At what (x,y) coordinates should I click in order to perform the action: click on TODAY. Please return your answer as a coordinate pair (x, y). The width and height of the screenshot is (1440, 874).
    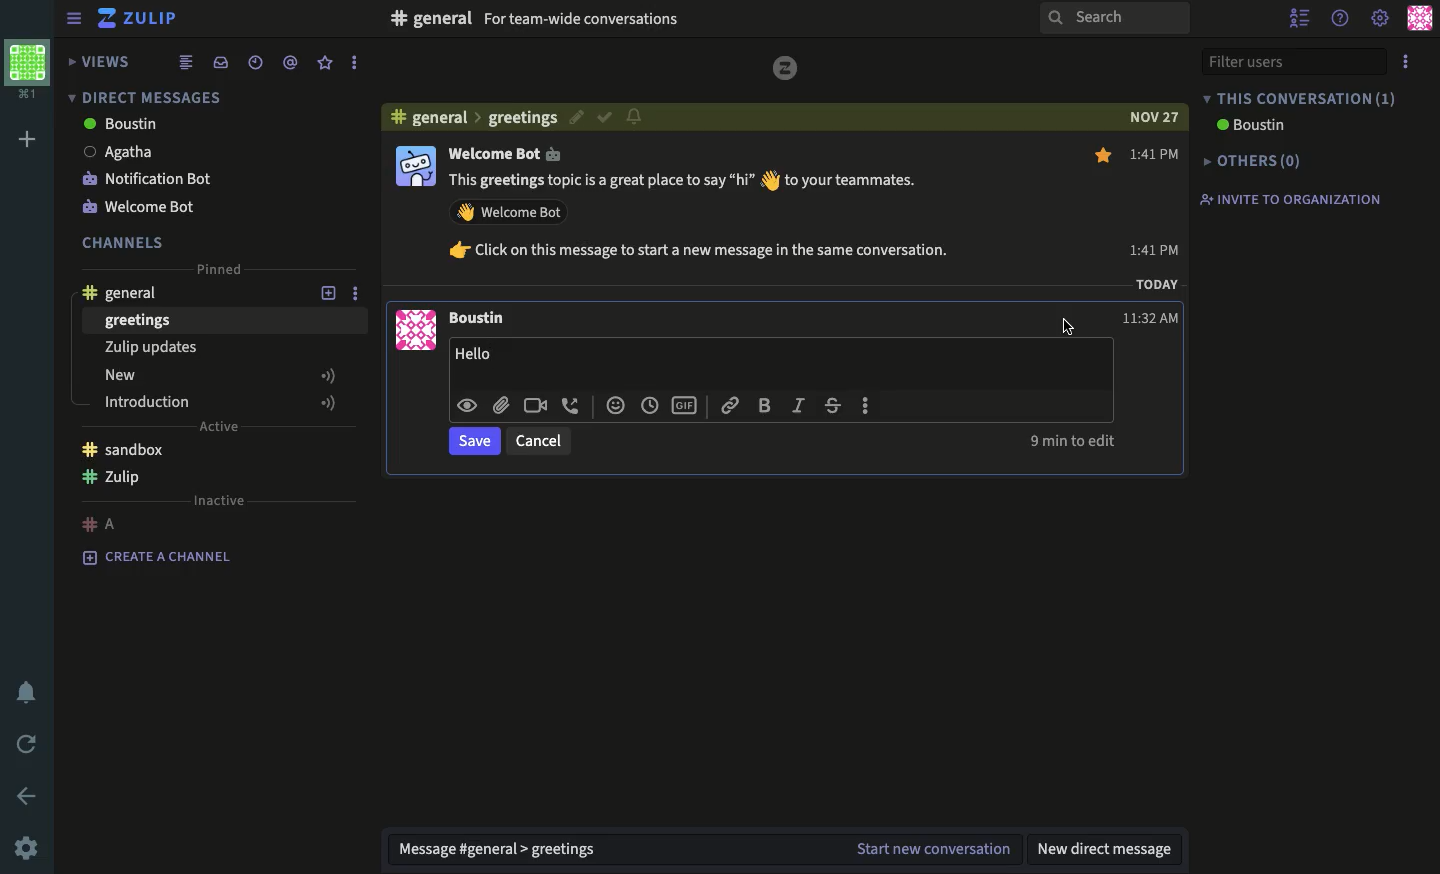
    Looking at the image, I should click on (1156, 287).